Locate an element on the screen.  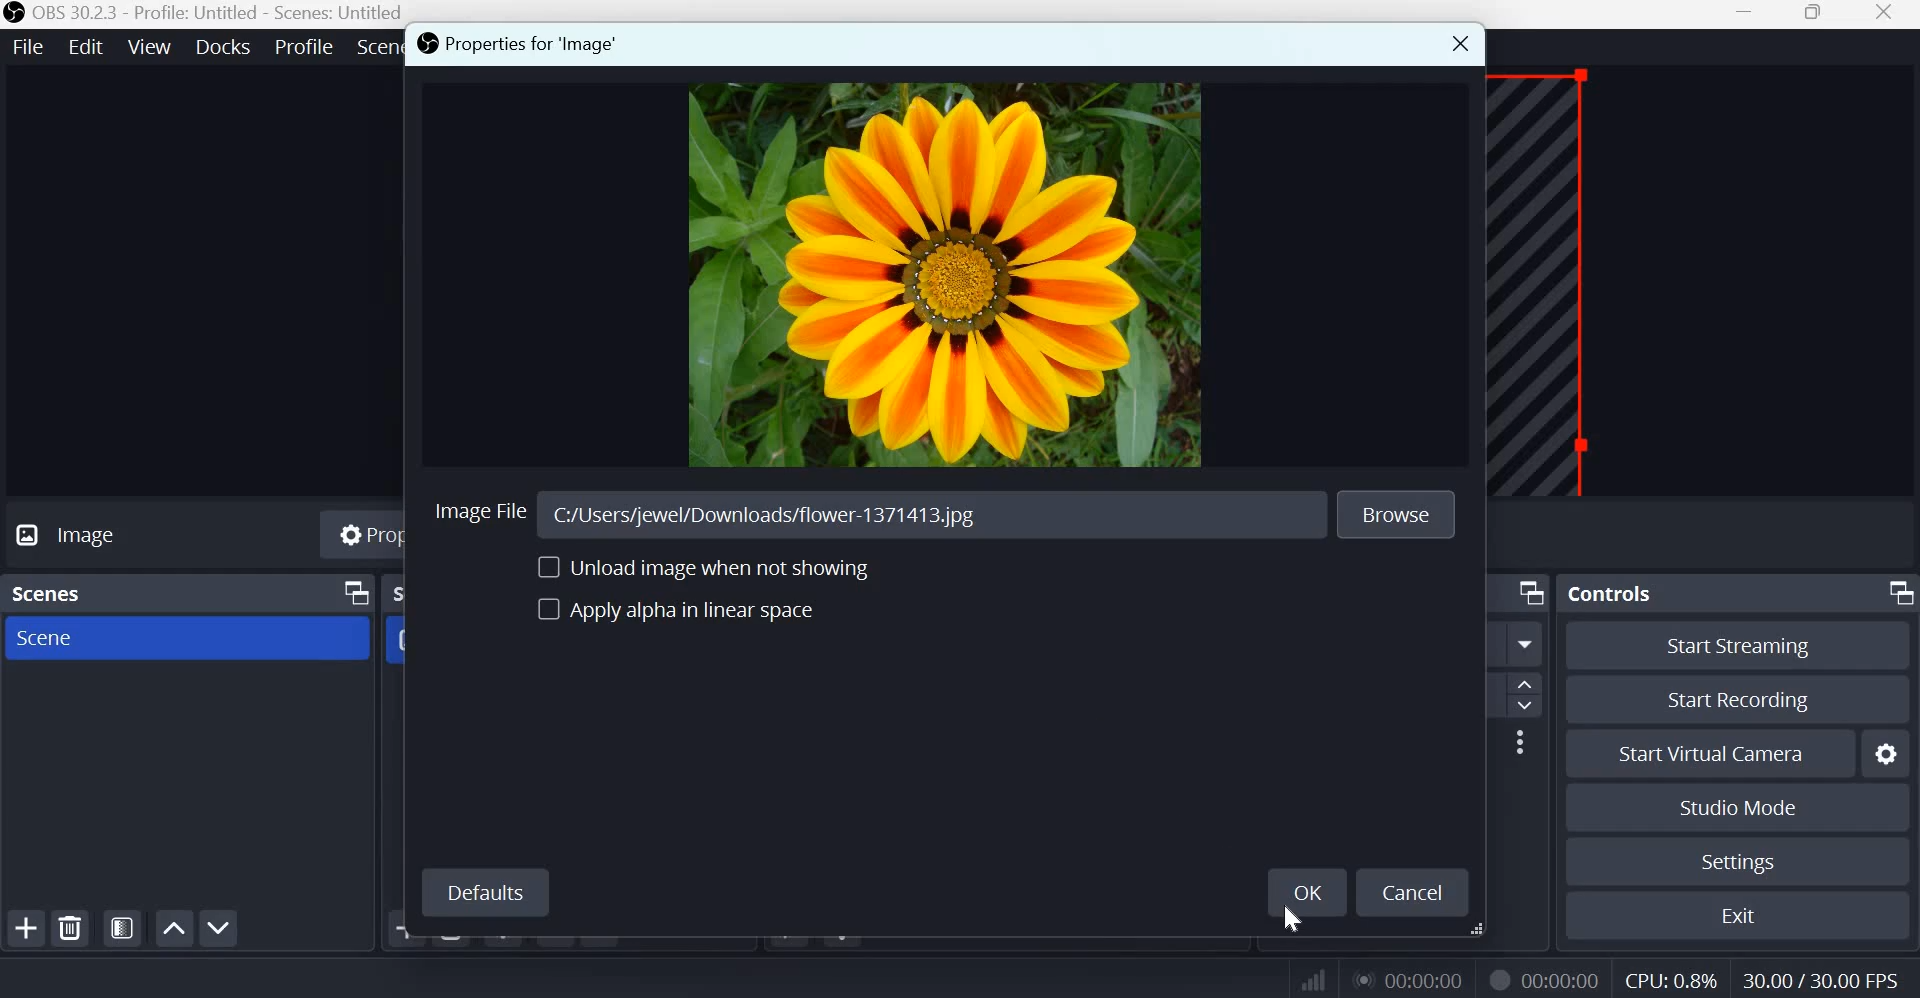
Move scene up is located at coordinates (175, 928).